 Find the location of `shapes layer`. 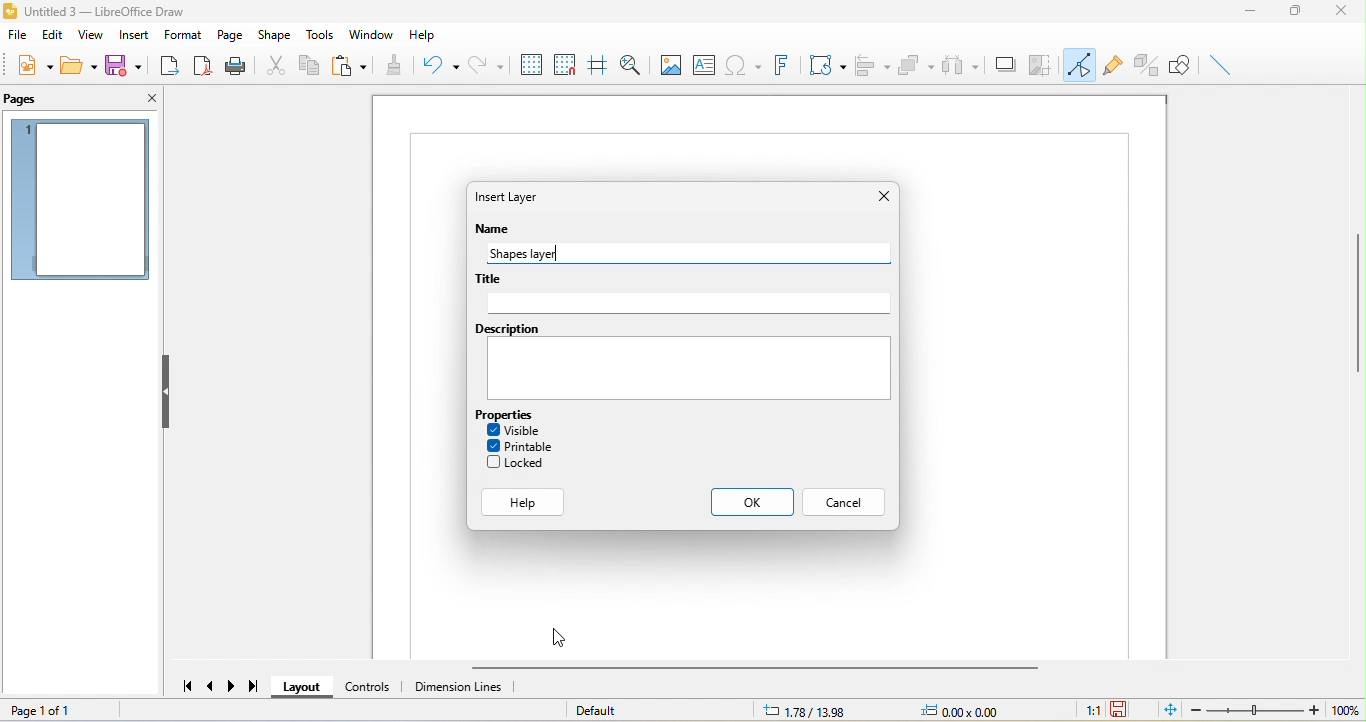

shapes layer is located at coordinates (537, 252).